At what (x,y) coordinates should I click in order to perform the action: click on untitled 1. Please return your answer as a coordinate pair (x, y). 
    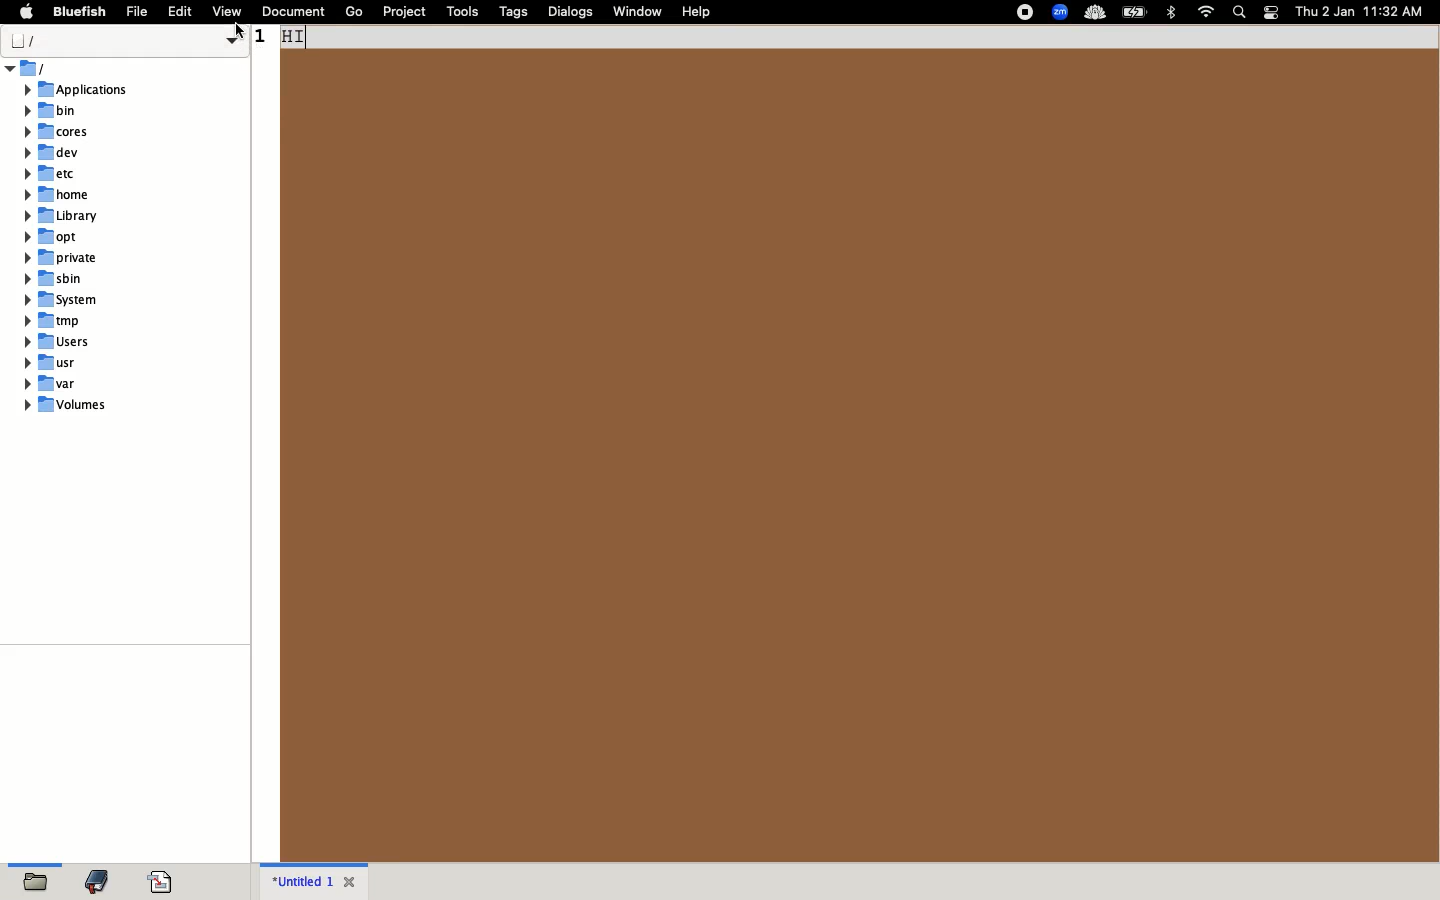
    Looking at the image, I should click on (301, 880).